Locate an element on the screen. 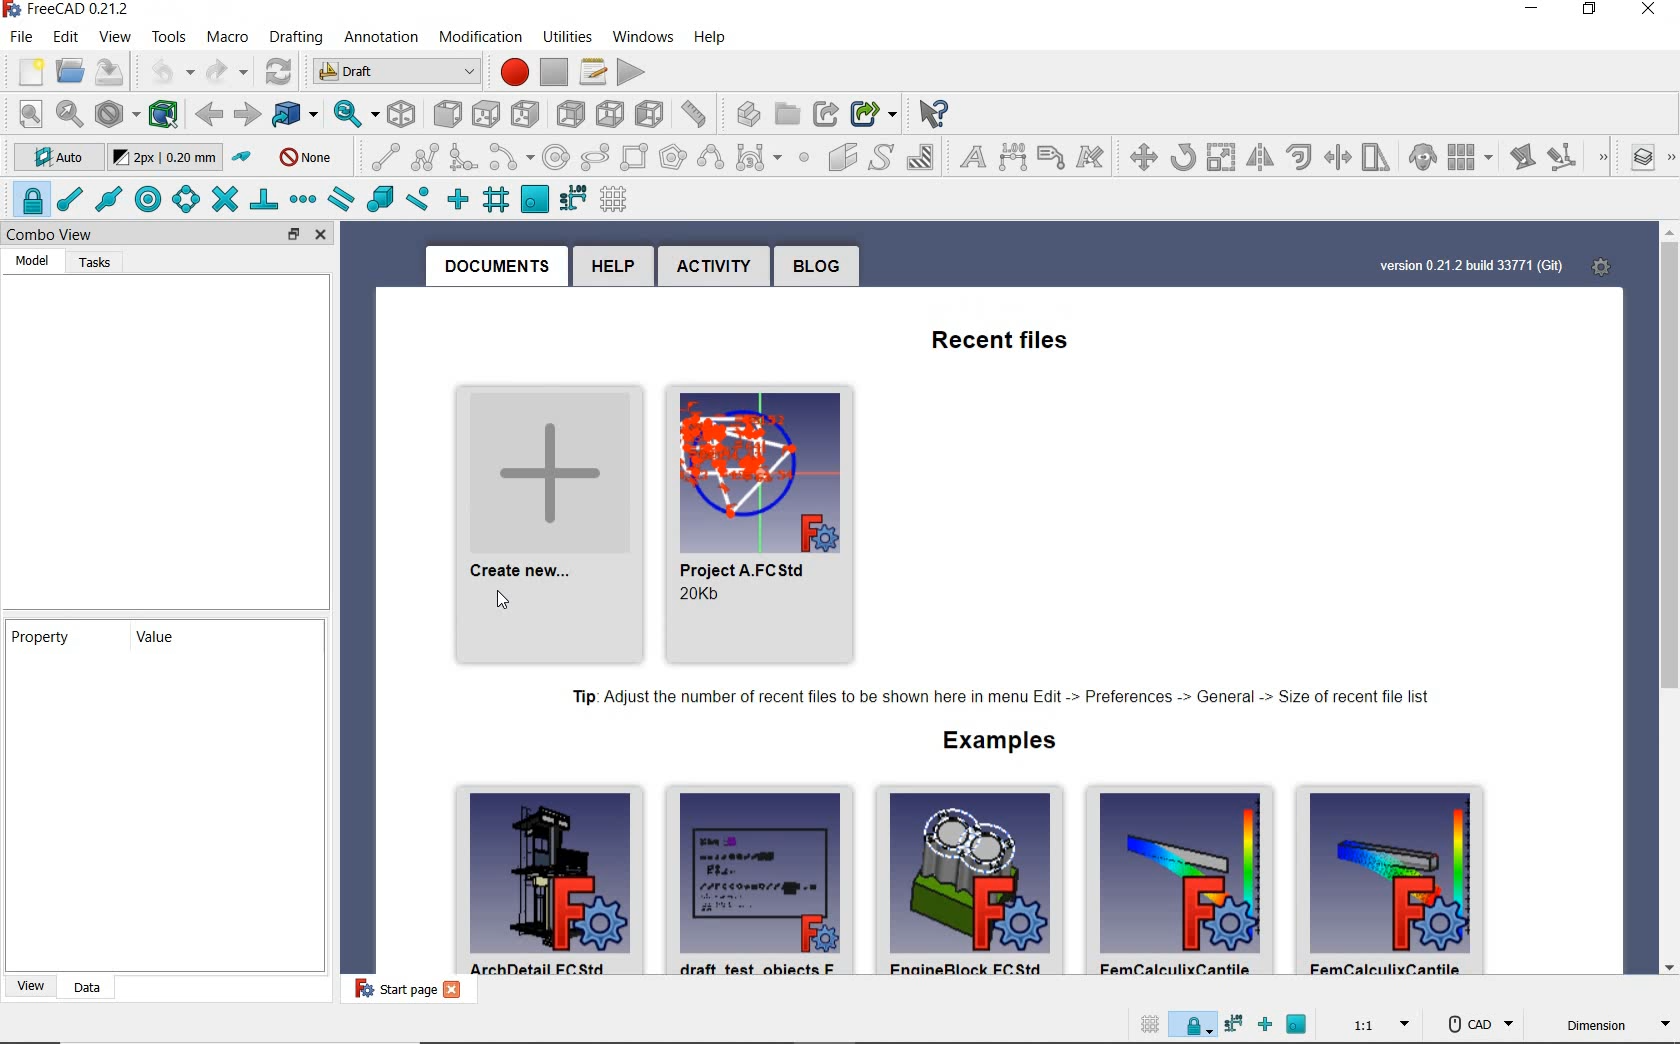 This screenshot has height=1044, width=1680. default files is located at coordinates (974, 876).